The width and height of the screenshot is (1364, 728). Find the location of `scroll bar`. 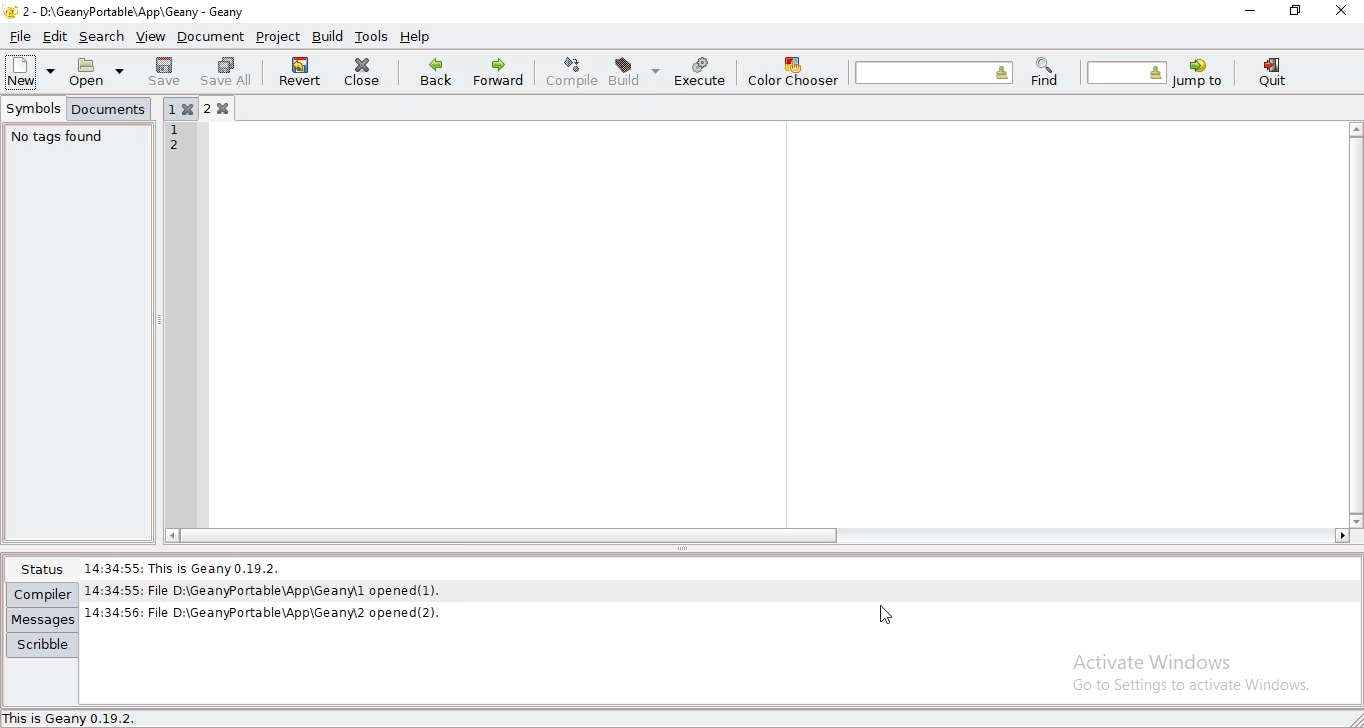

scroll bar is located at coordinates (500, 535).